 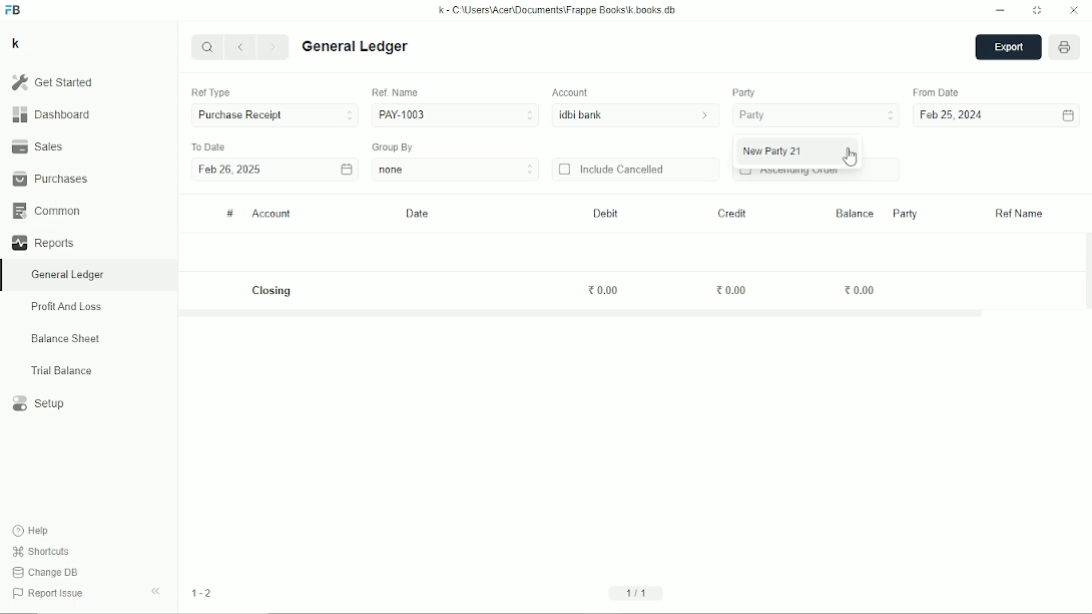 I want to click on Search, so click(x=207, y=46).